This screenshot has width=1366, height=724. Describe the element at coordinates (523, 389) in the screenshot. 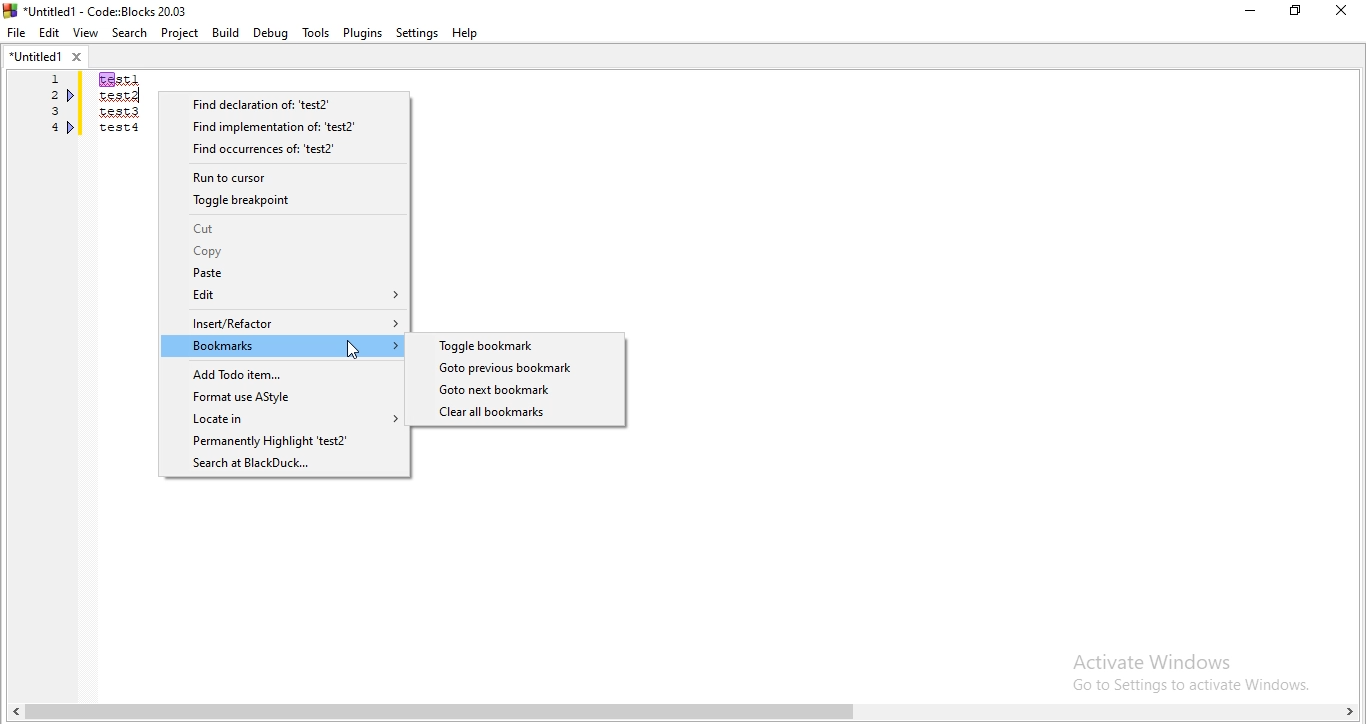

I see `Goto next bookmark` at that location.